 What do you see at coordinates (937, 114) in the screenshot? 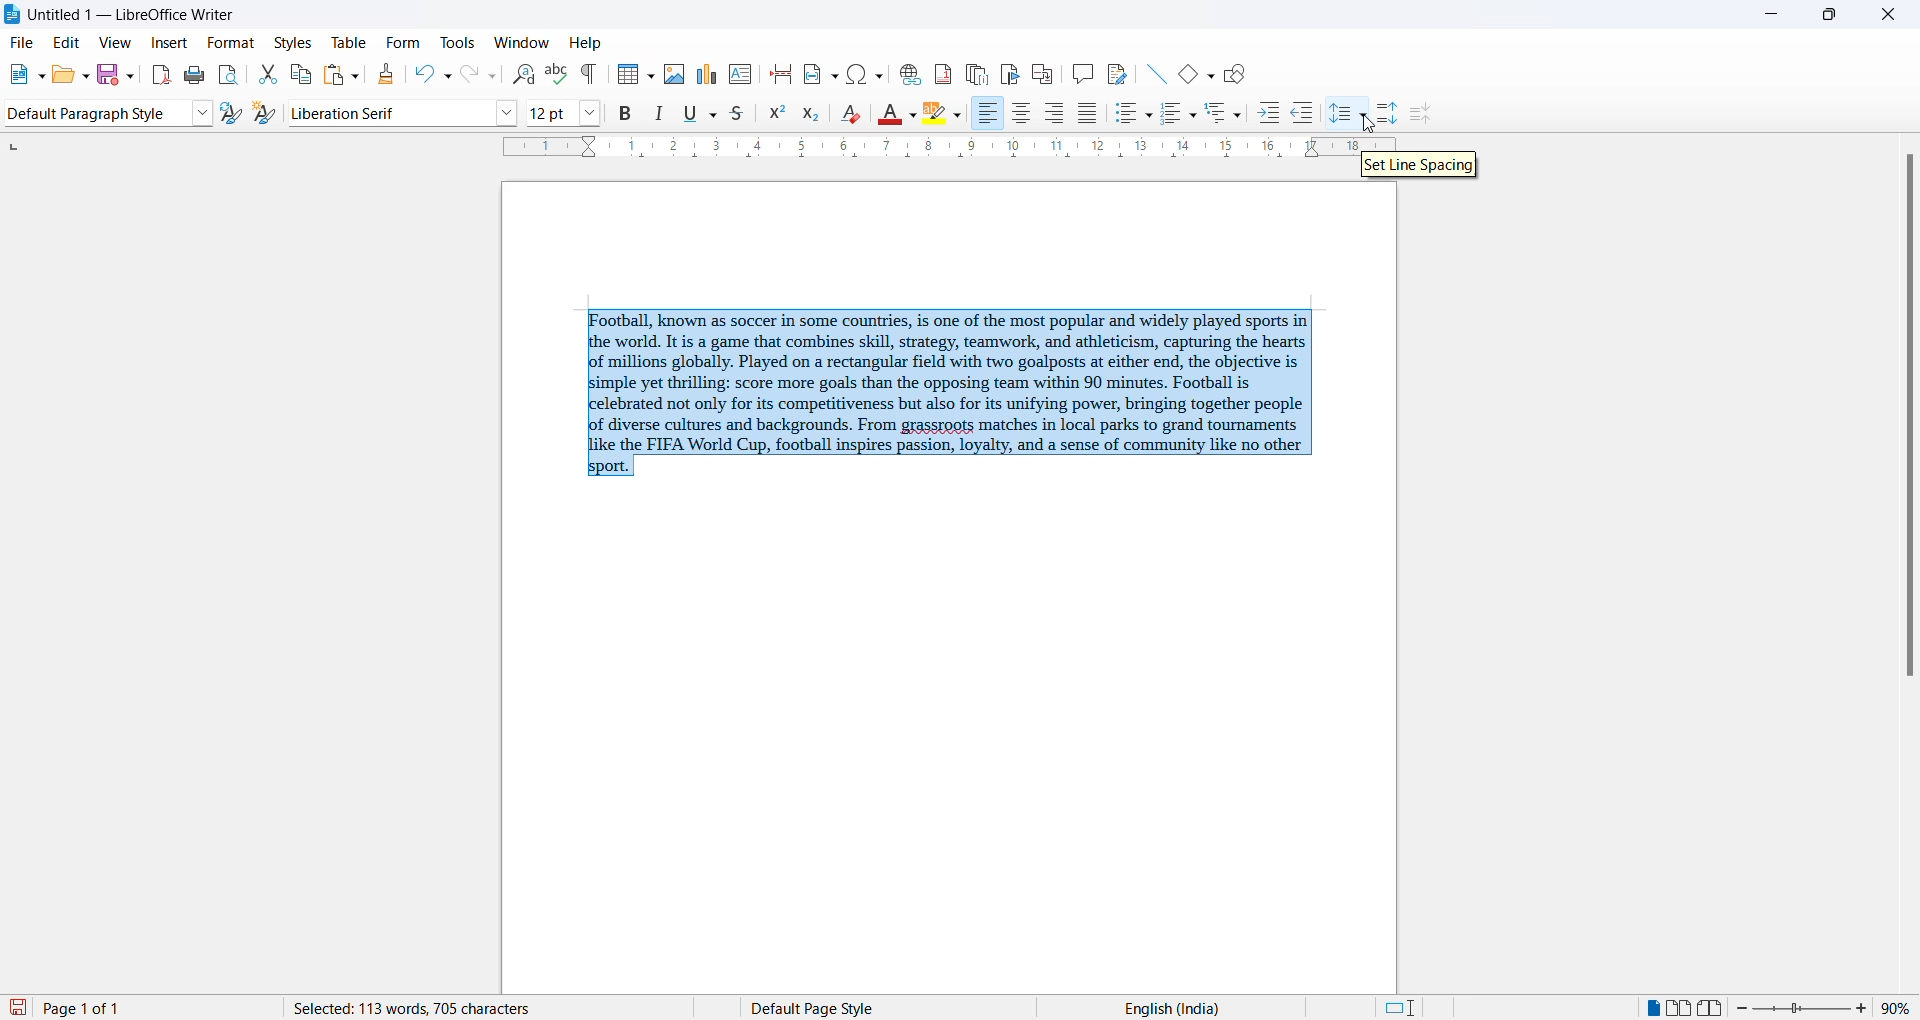
I see `character highlighting` at bounding box center [937, 114].